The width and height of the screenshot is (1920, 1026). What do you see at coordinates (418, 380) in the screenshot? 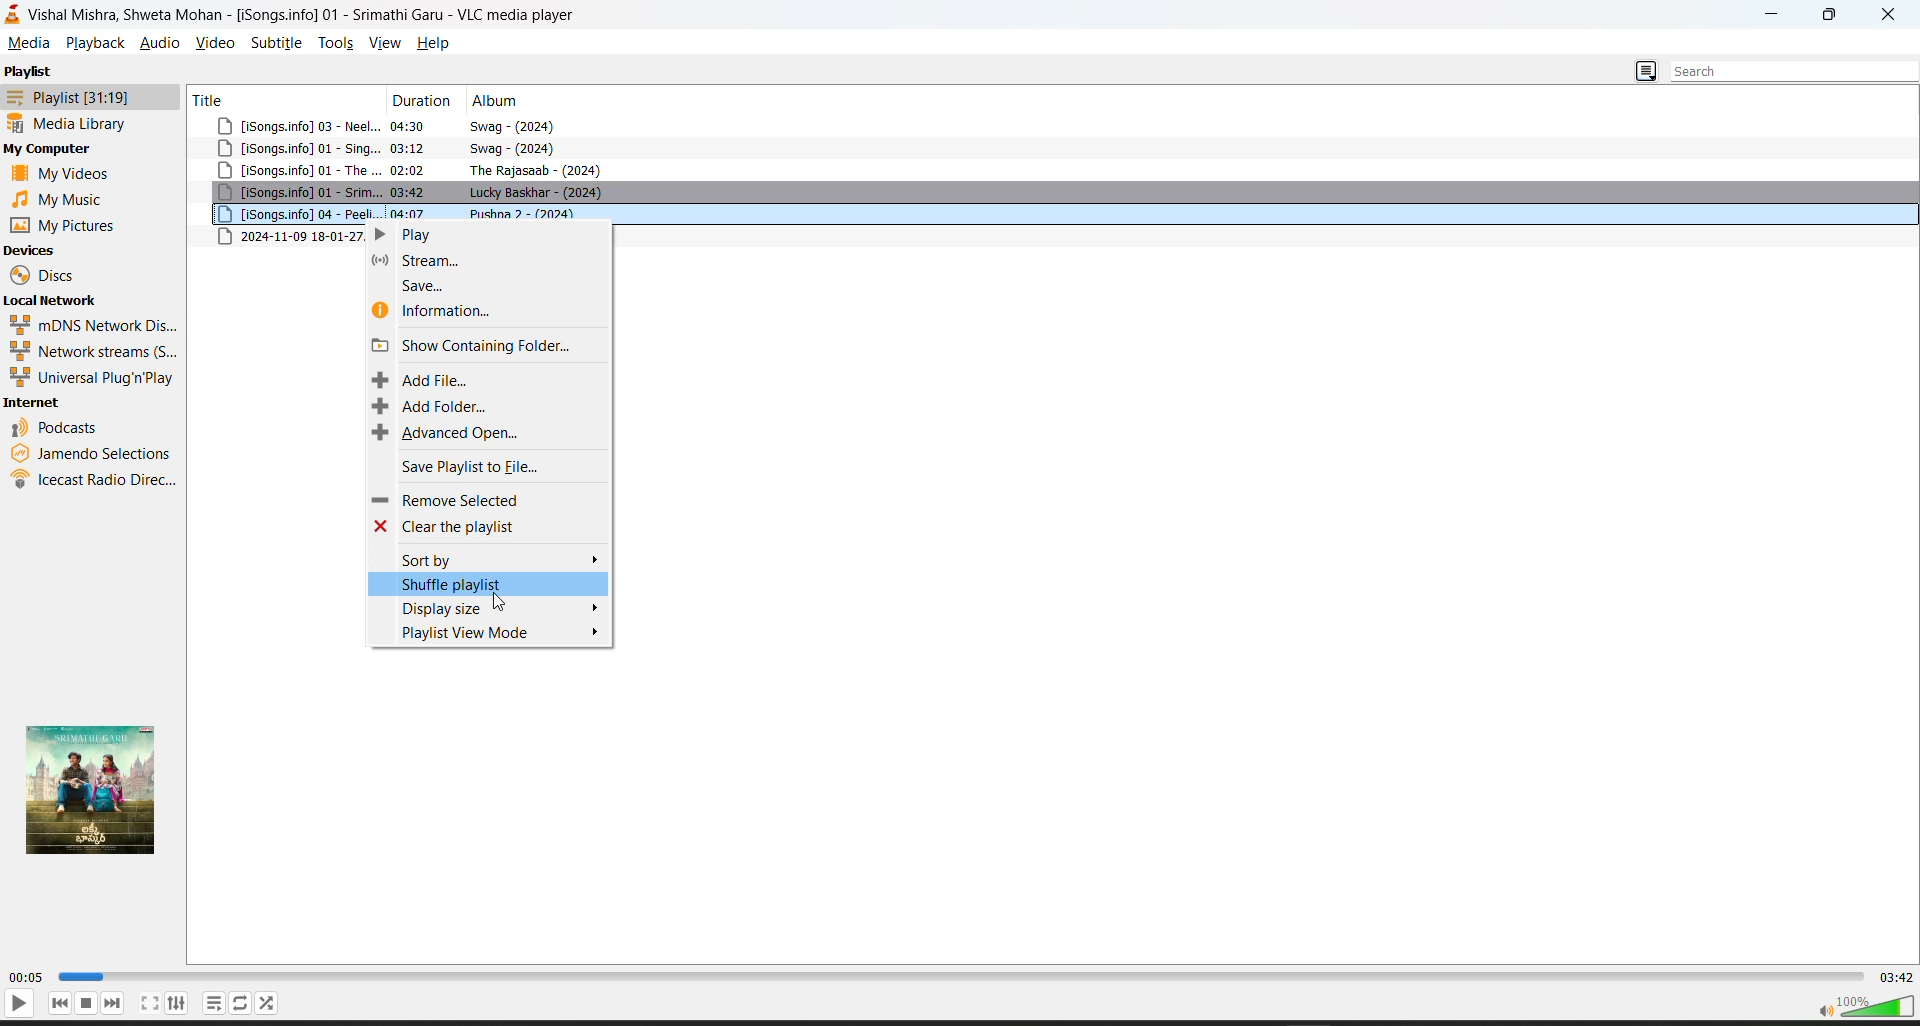
I see `add file` at bounding box center [418, 380].